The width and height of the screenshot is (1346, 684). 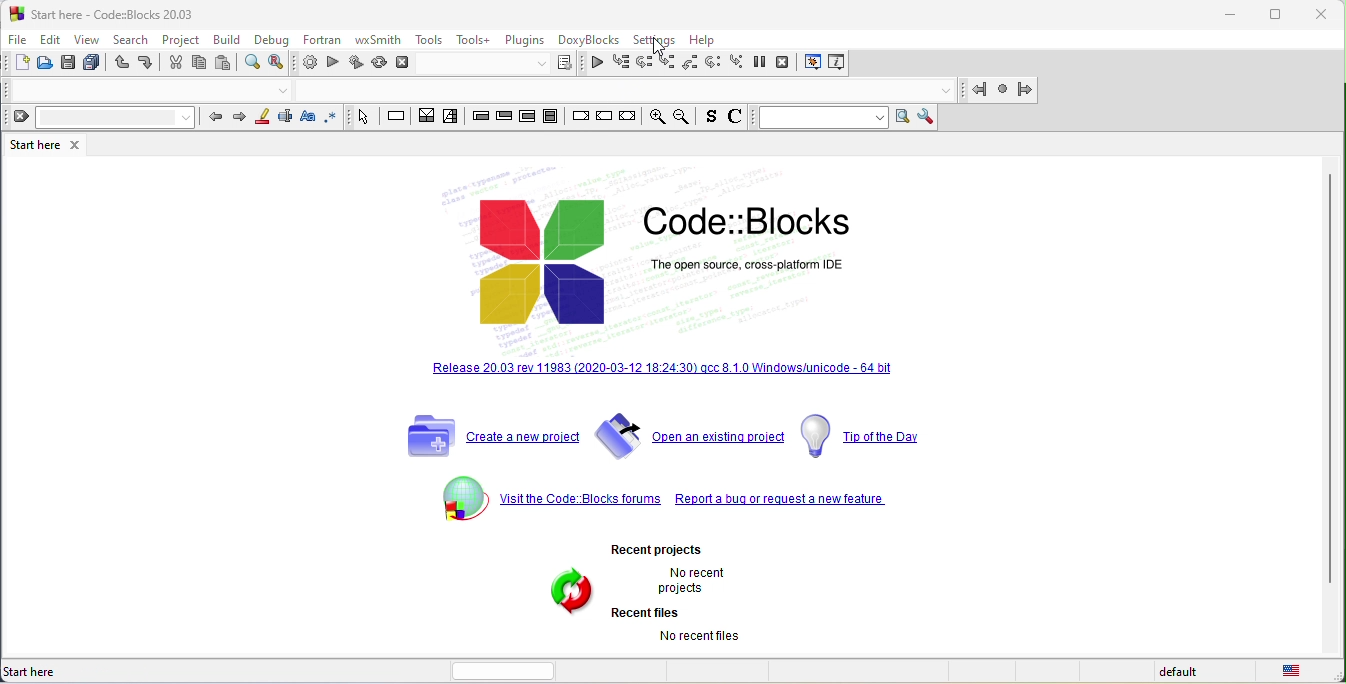 I want to click on drop down, so click(x=942, y=89).